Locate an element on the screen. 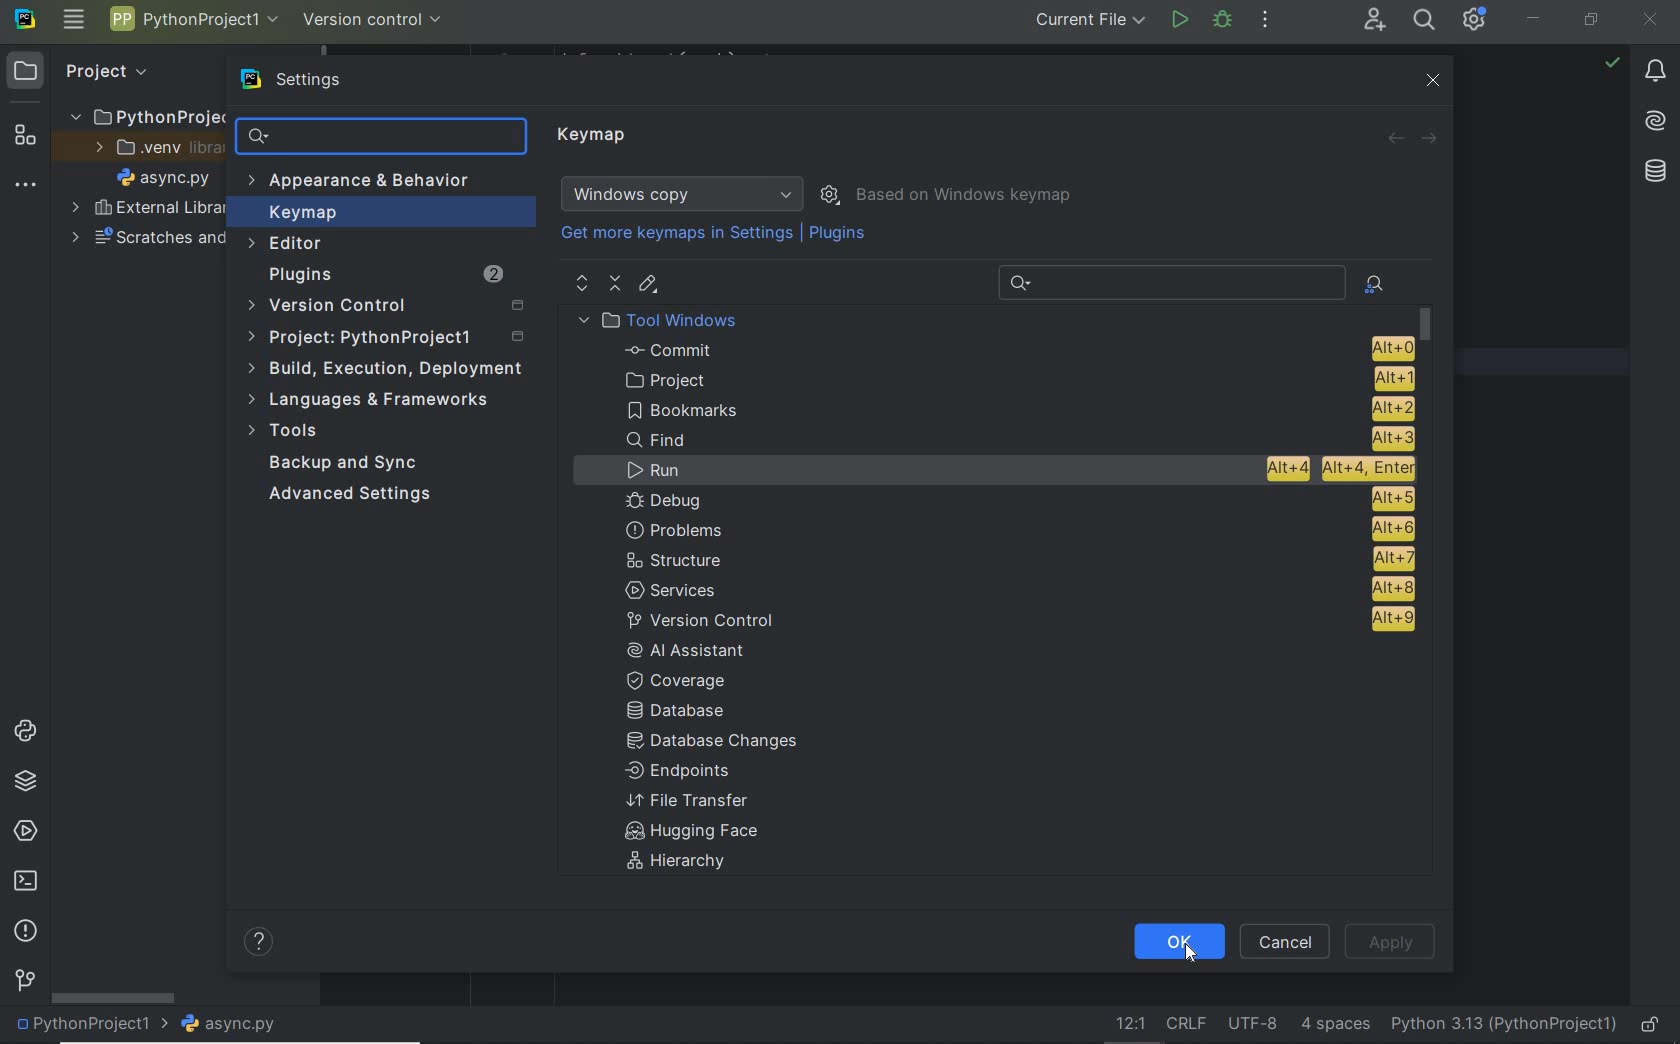 This screenshot has height=1044, width=1680. scratches and consoles is located at coordinates (147, 239).